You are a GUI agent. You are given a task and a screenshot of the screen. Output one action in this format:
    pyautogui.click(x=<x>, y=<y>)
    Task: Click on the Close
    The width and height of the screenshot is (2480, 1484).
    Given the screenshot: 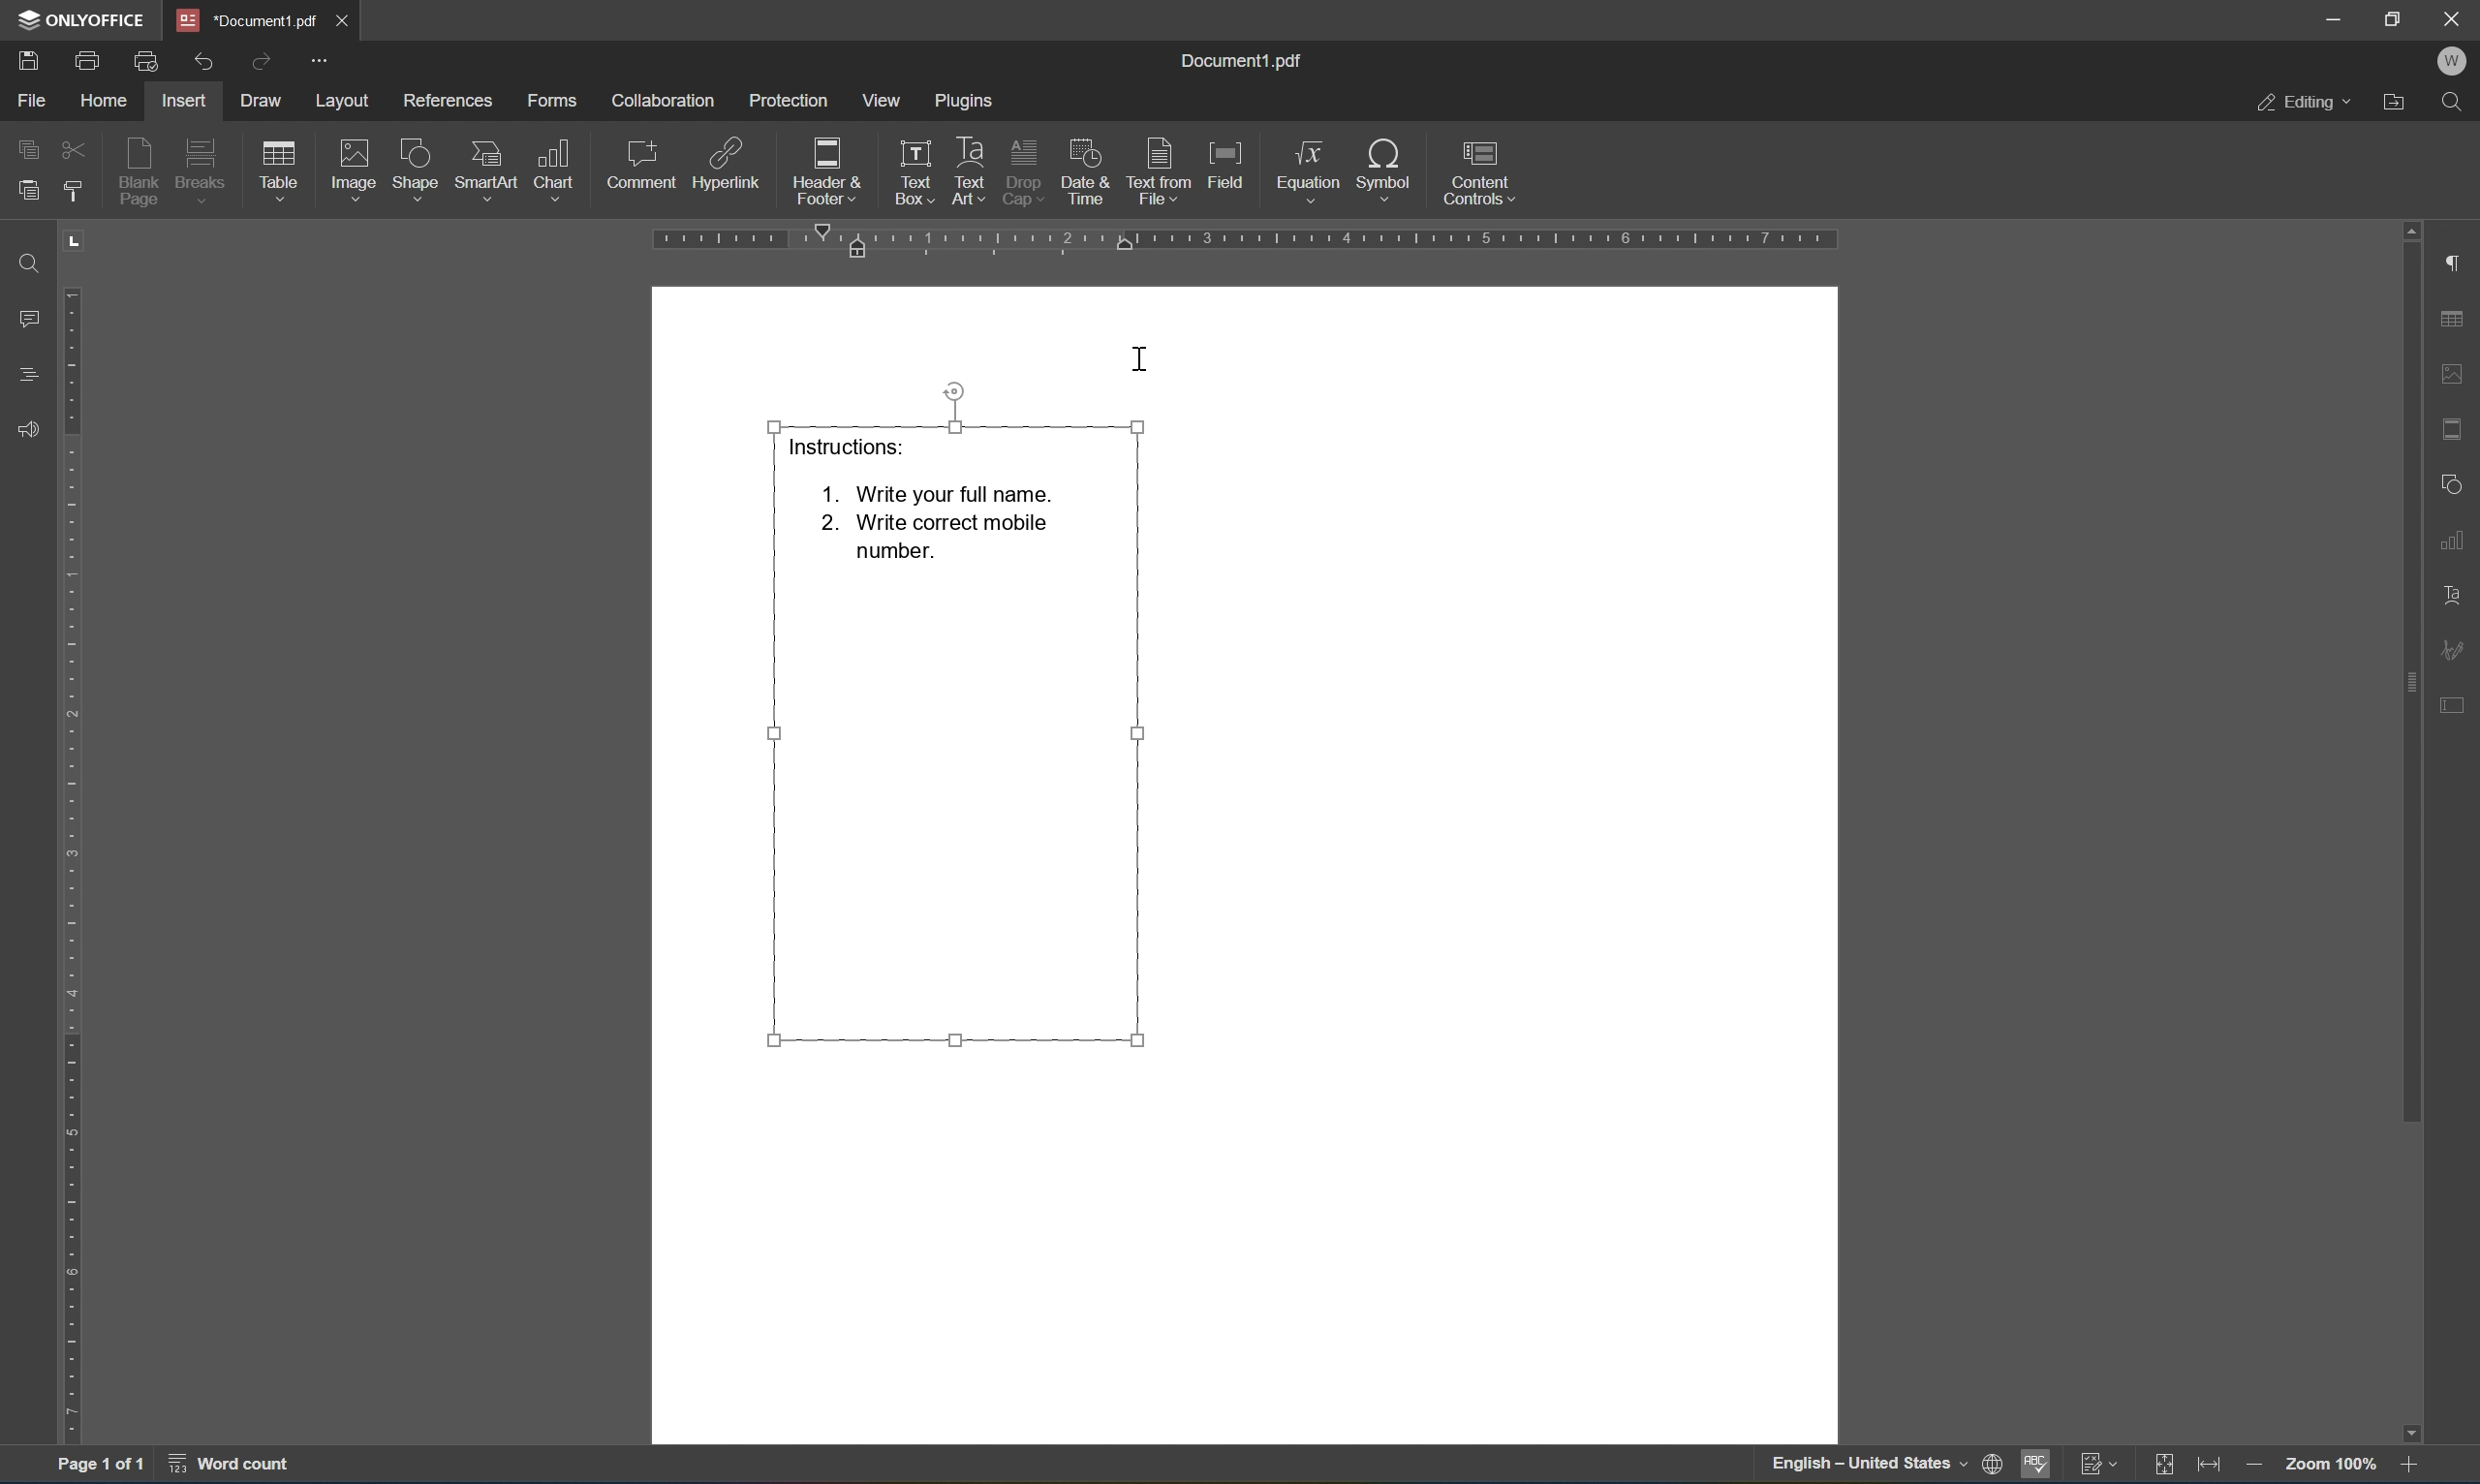 What is the action you would take?
    pyautogui.click(x=2458, y=20)
    